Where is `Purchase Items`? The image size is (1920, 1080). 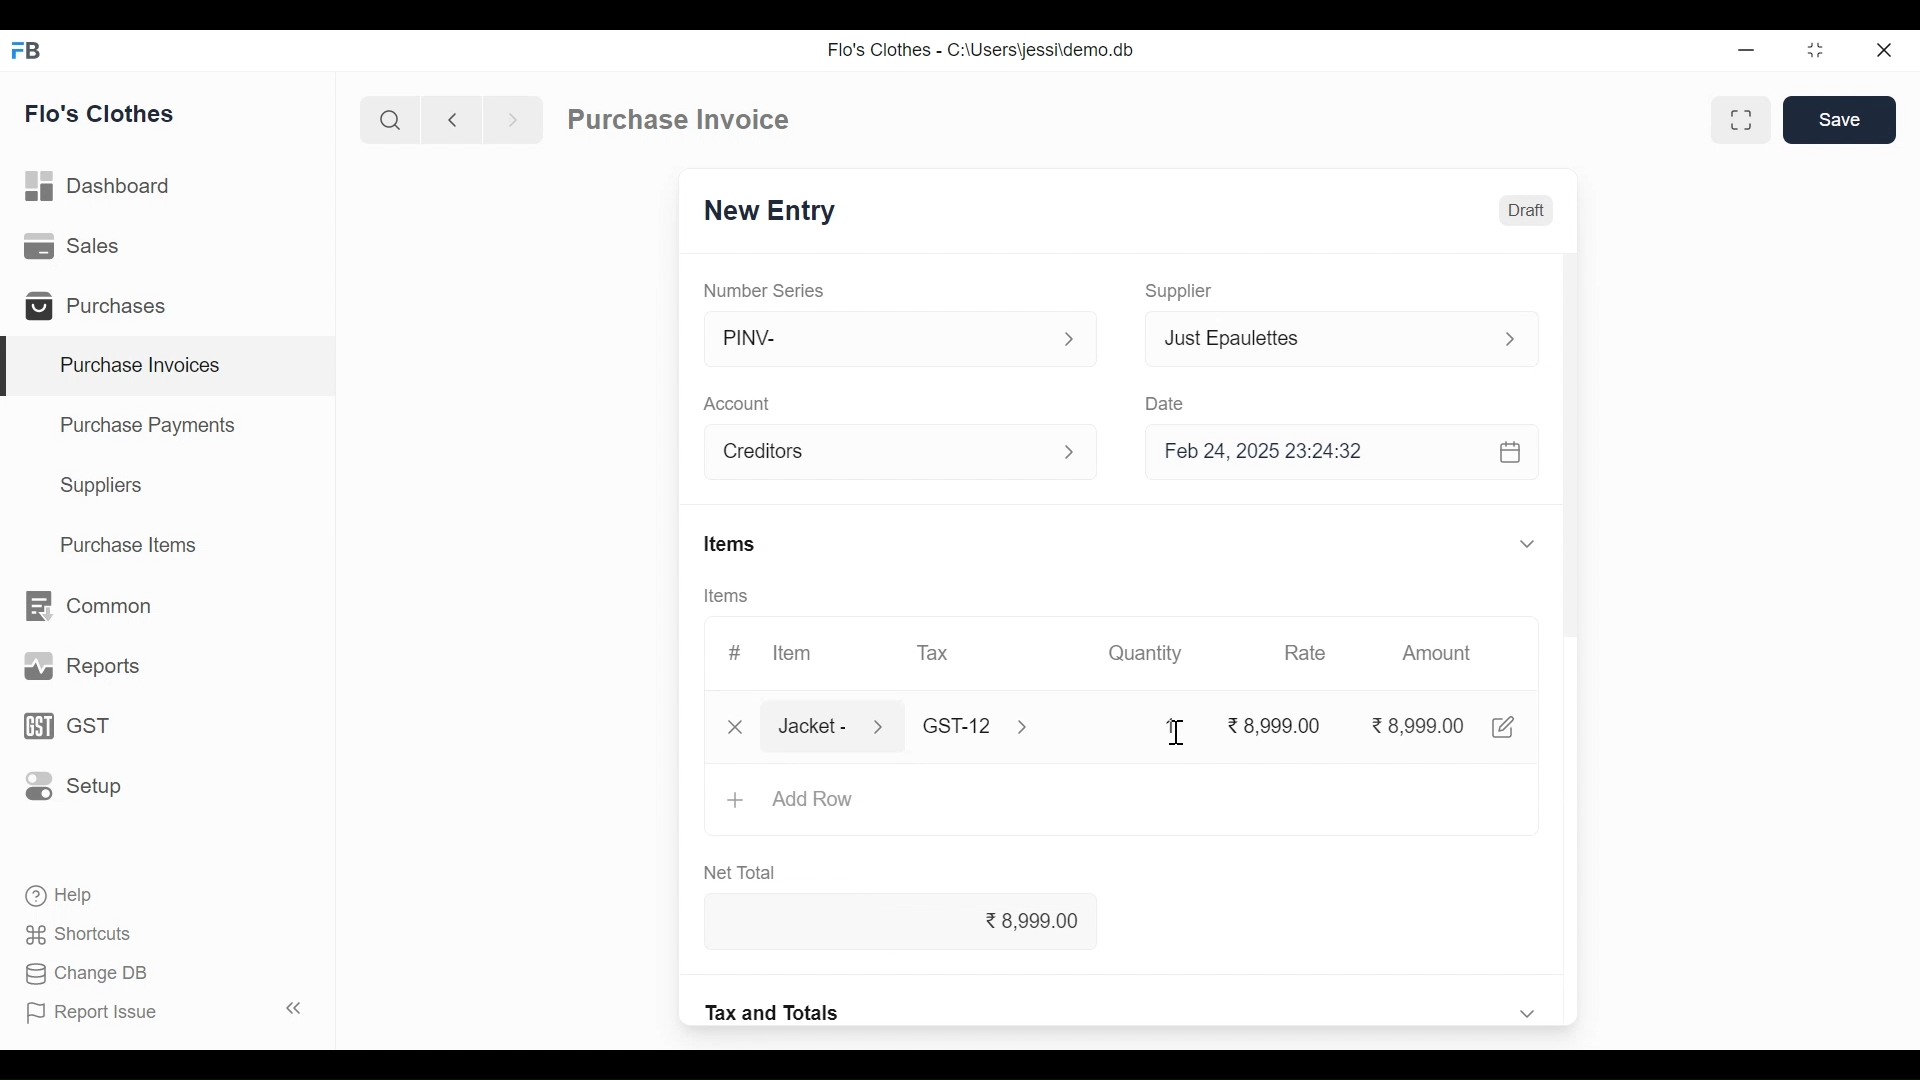 Purchase Items is located at coordinates (133, 544).